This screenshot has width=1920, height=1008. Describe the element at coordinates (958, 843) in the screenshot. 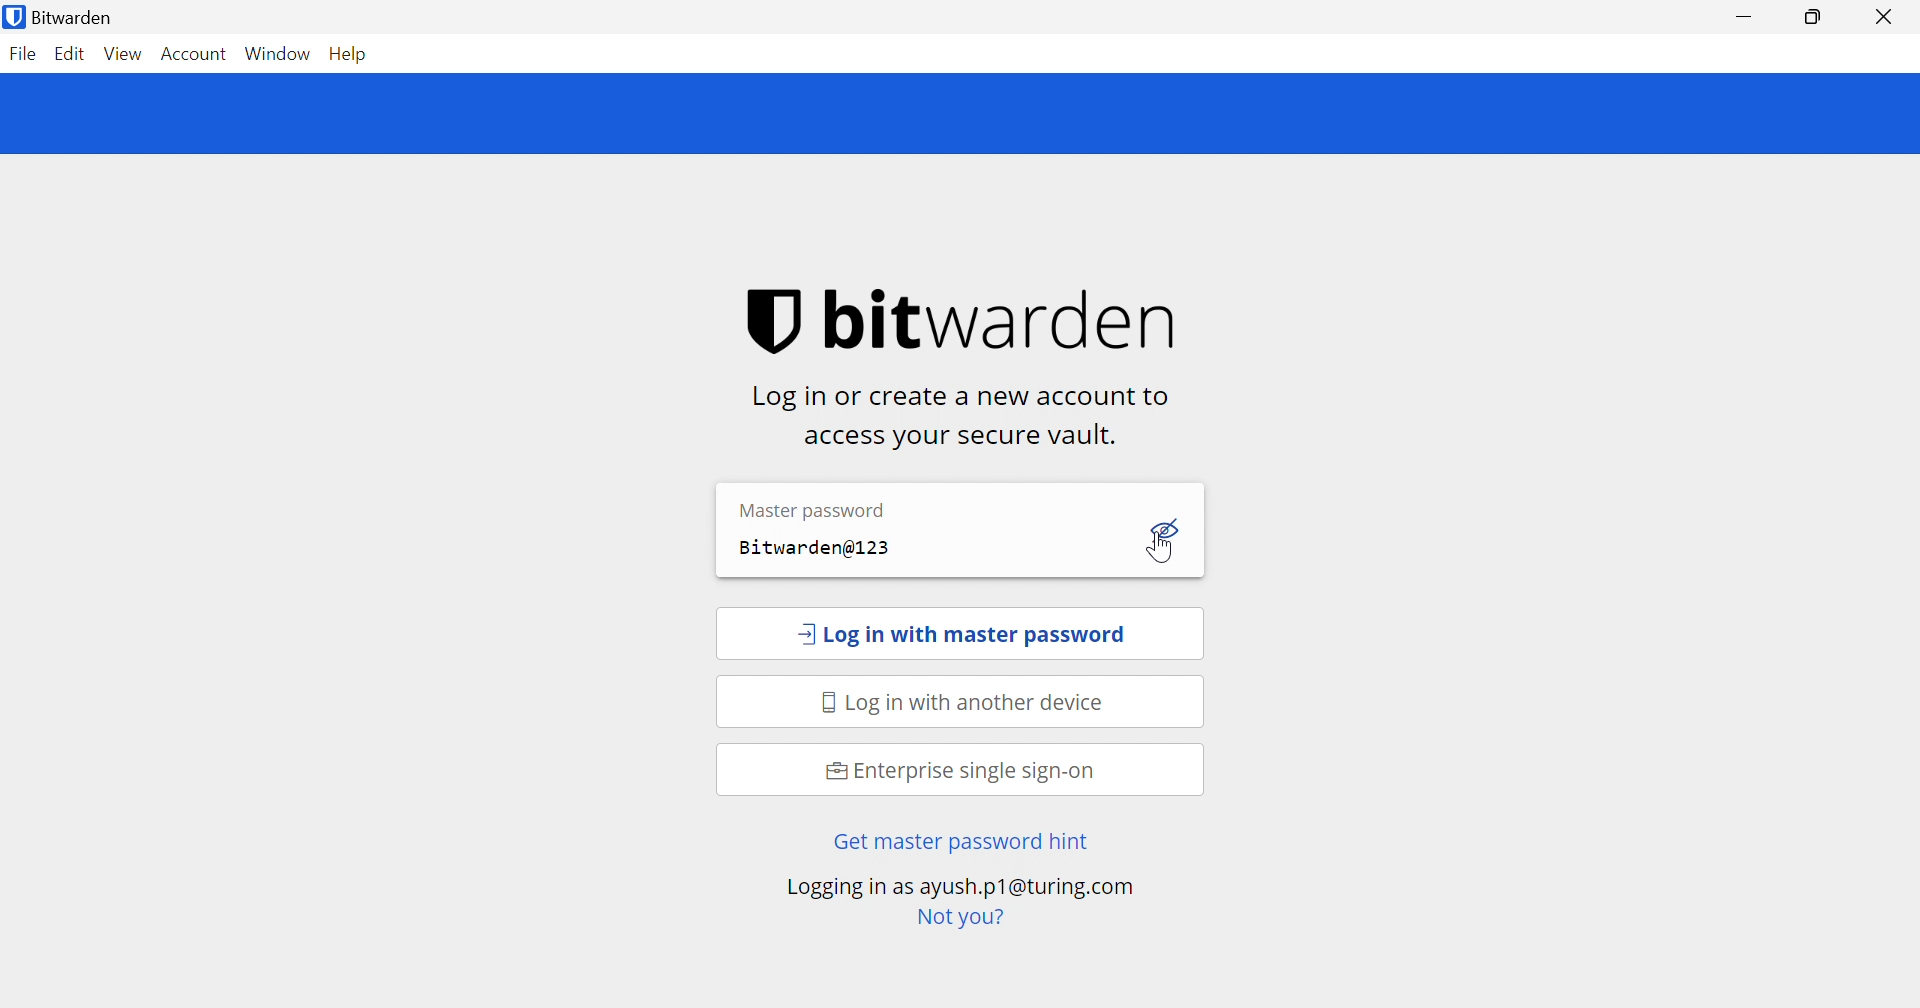

I see `Get master password hint` at that location.